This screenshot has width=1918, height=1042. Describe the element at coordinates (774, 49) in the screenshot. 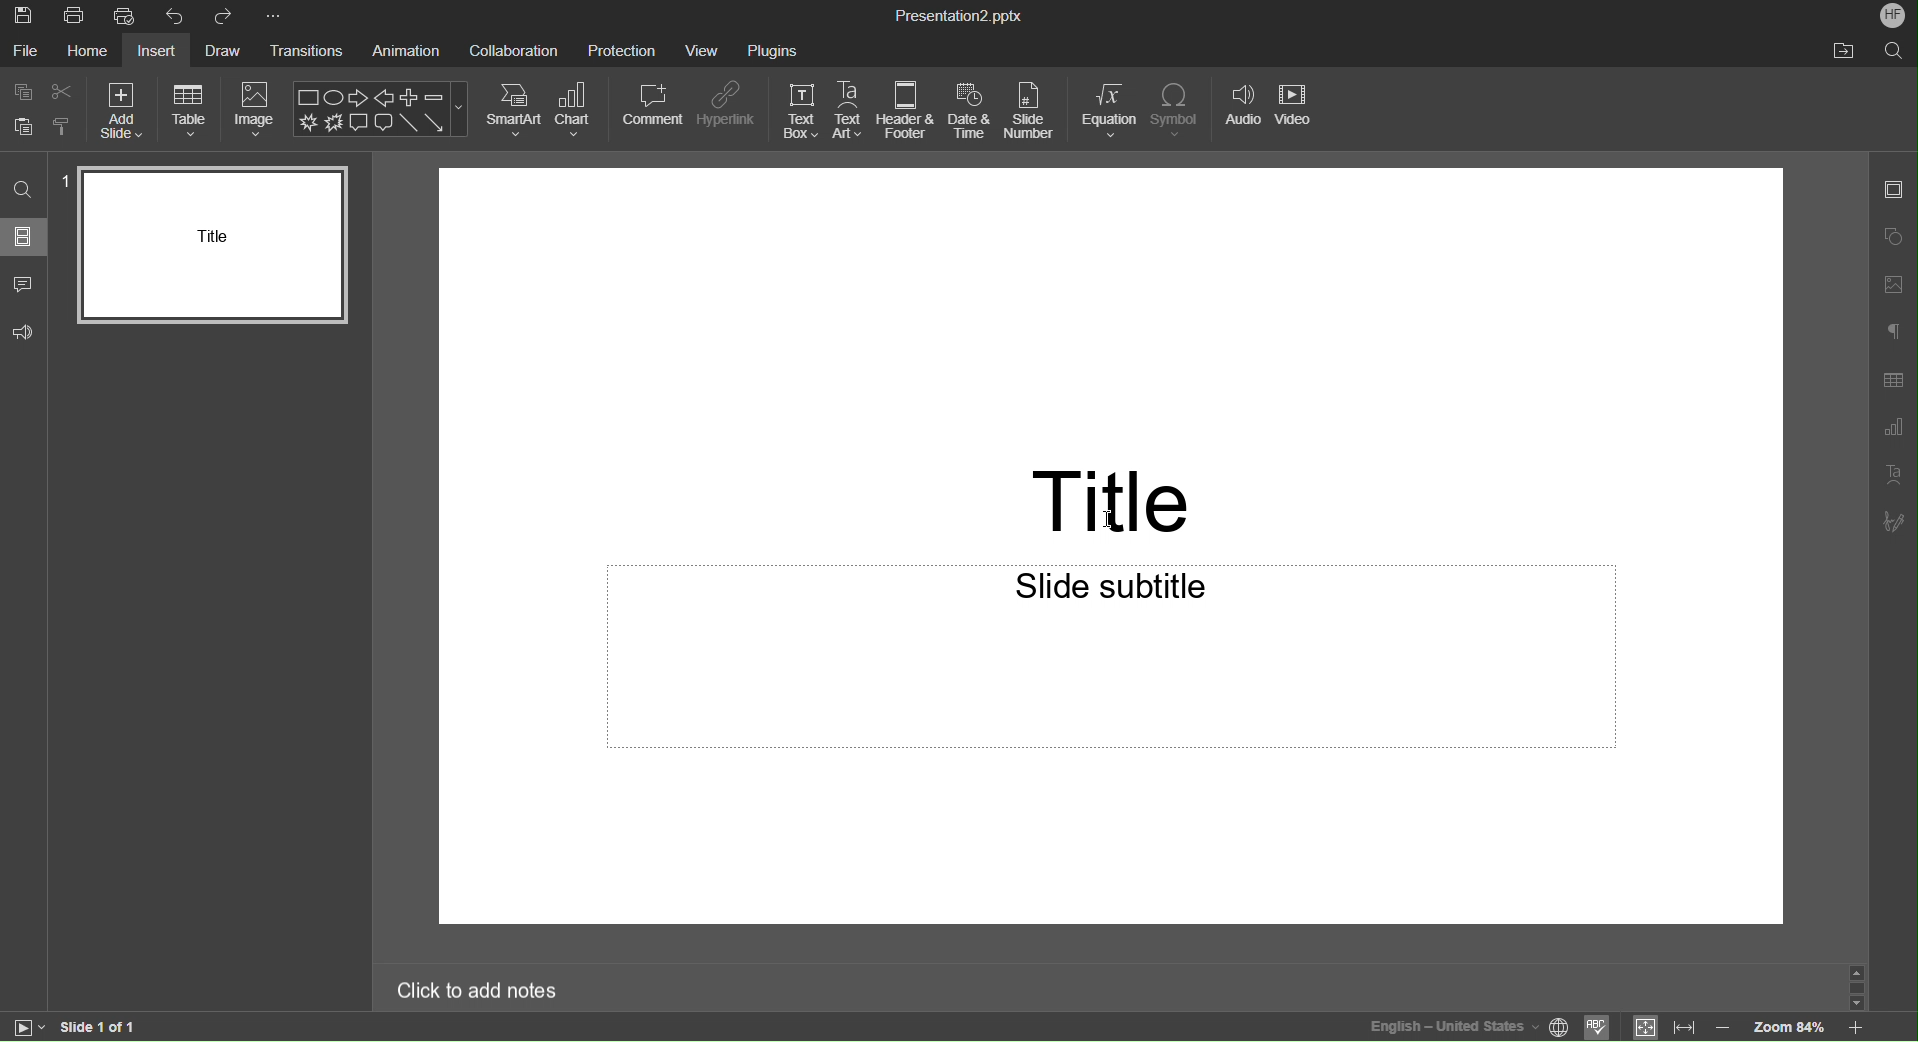

I see `Plugins` at that location.